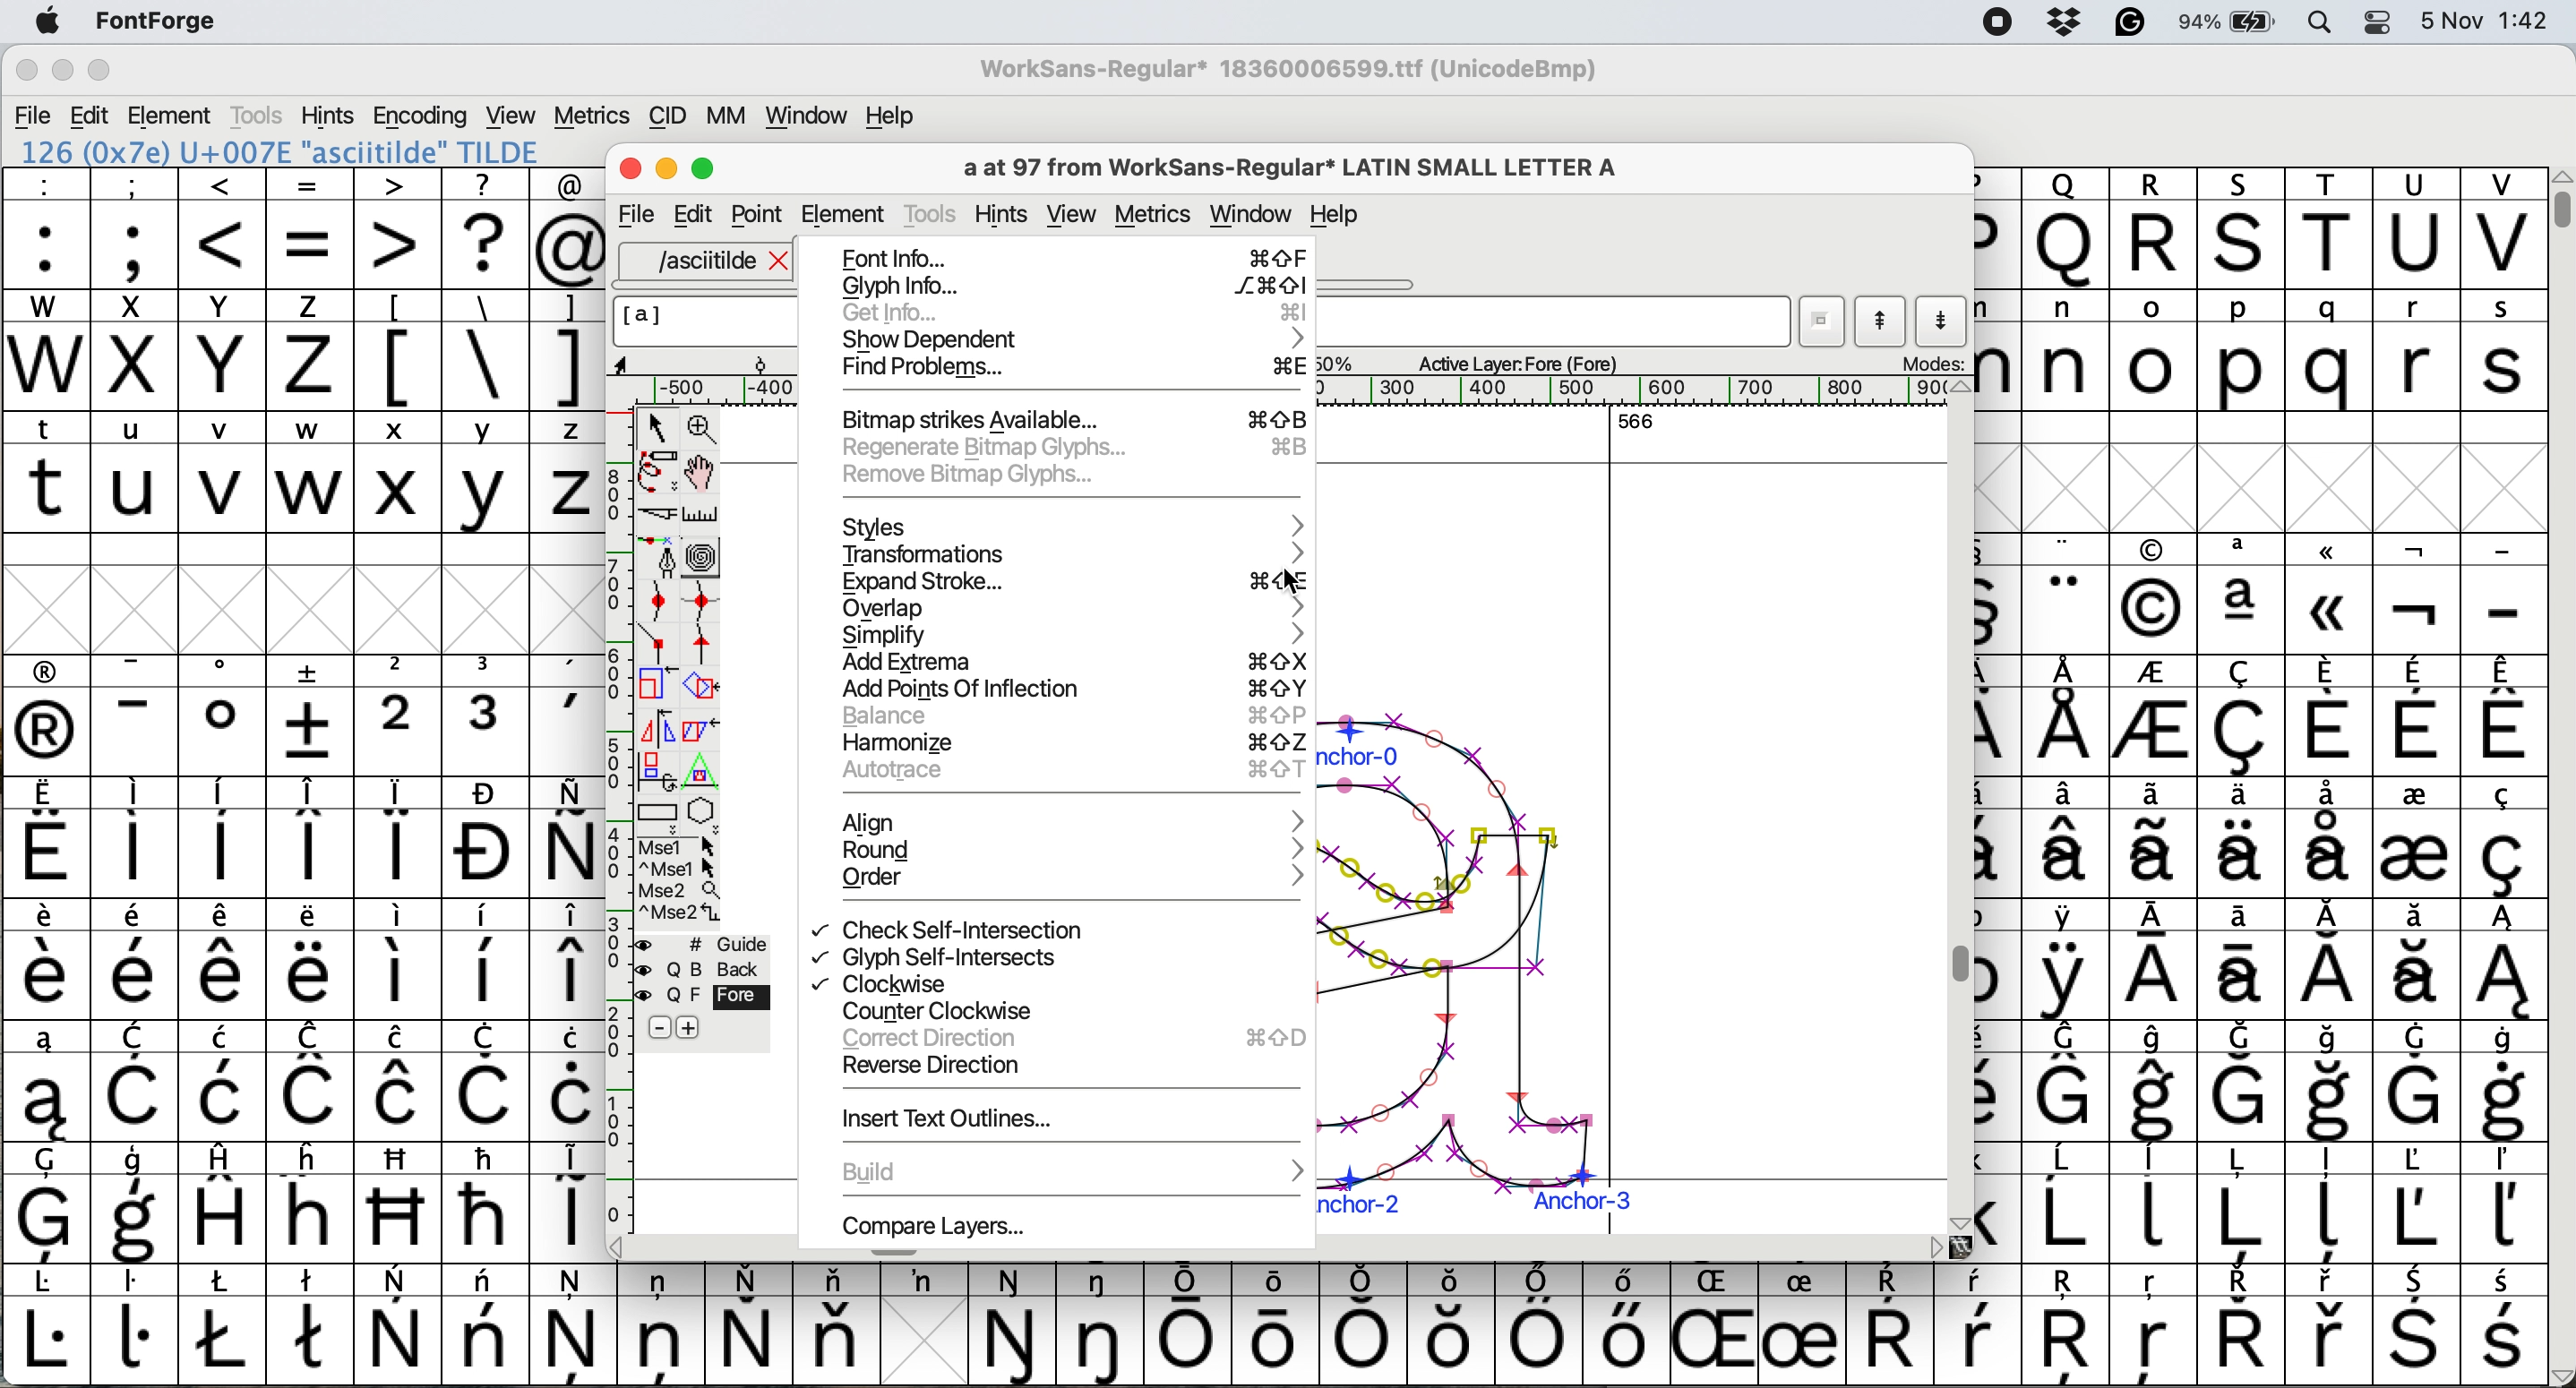 The width and height of the screenshot is (2576, 1388). What do you see at coordinates (1070, 610) in the screenshot?
I see `overlap` at bounding box center [1070, 610].